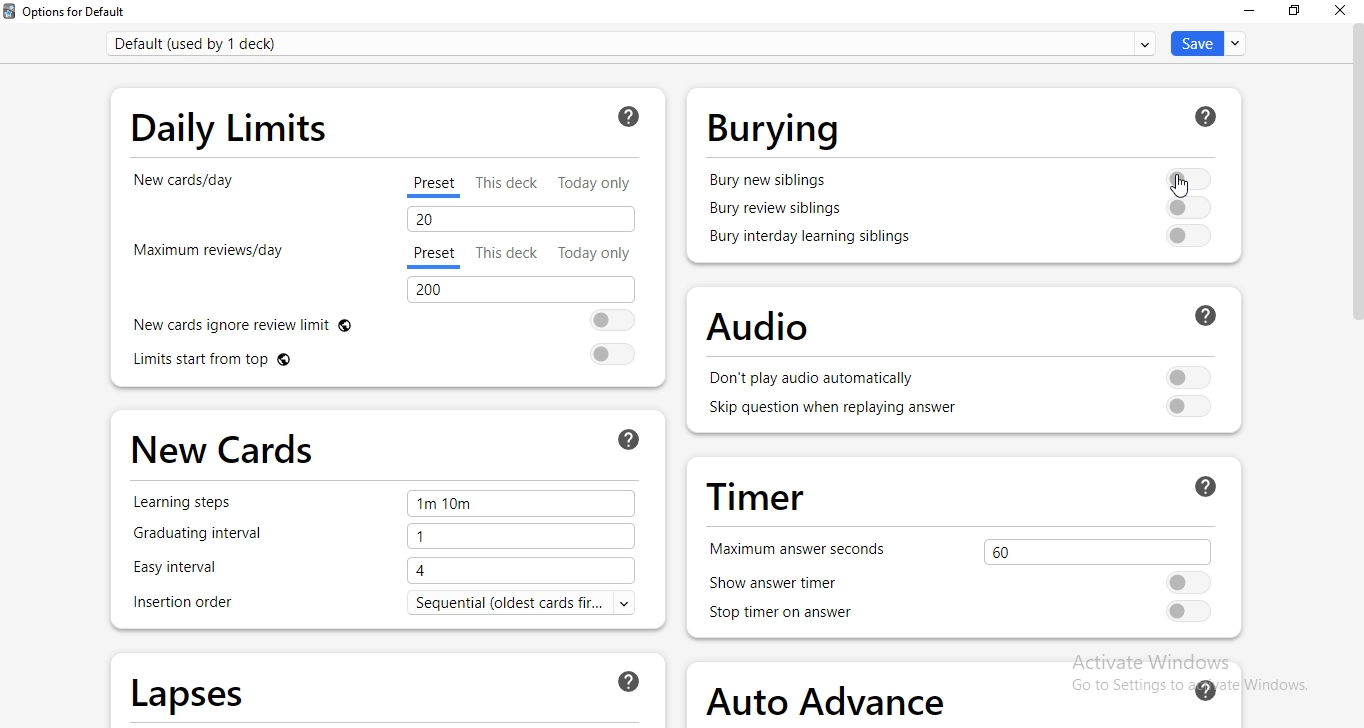  What do you see at coordinates (434, 257) in the screenshot?
I see `preset` at bounding box center [434, 257].